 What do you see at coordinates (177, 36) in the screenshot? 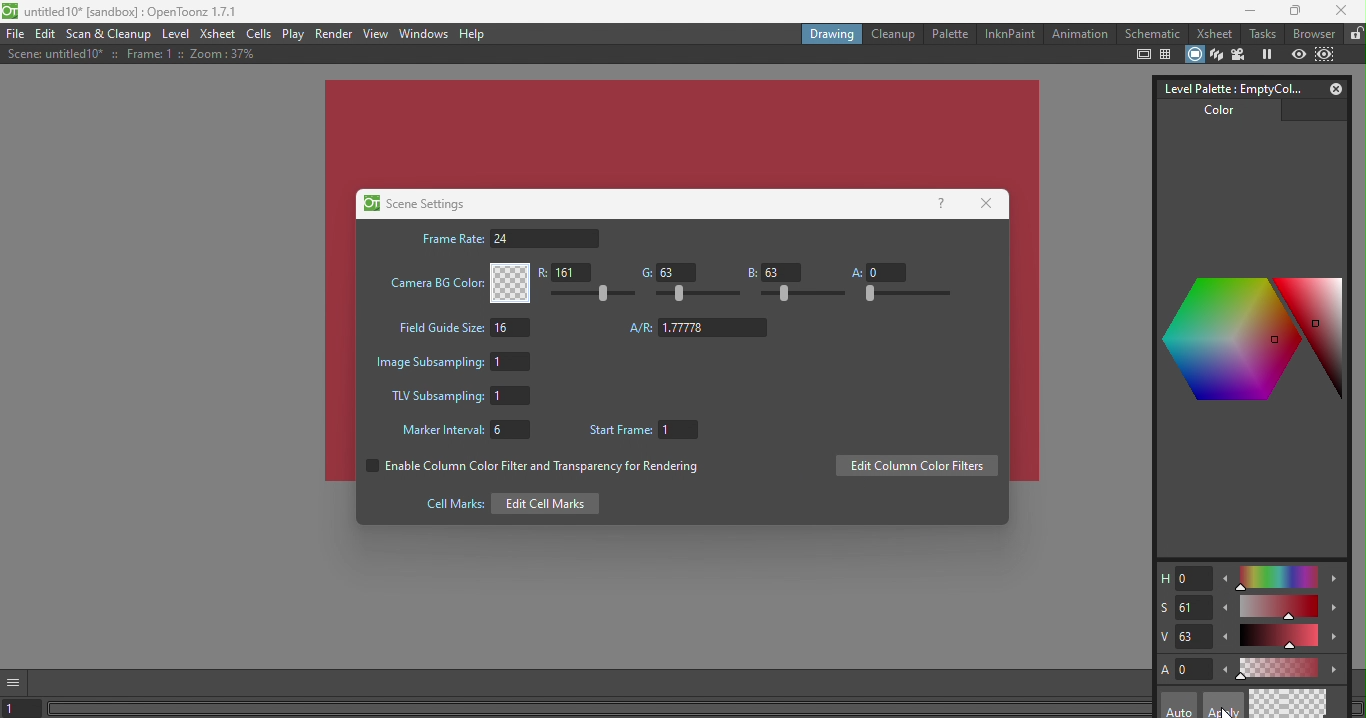
I see `Level` at bounding box center [177, 36].